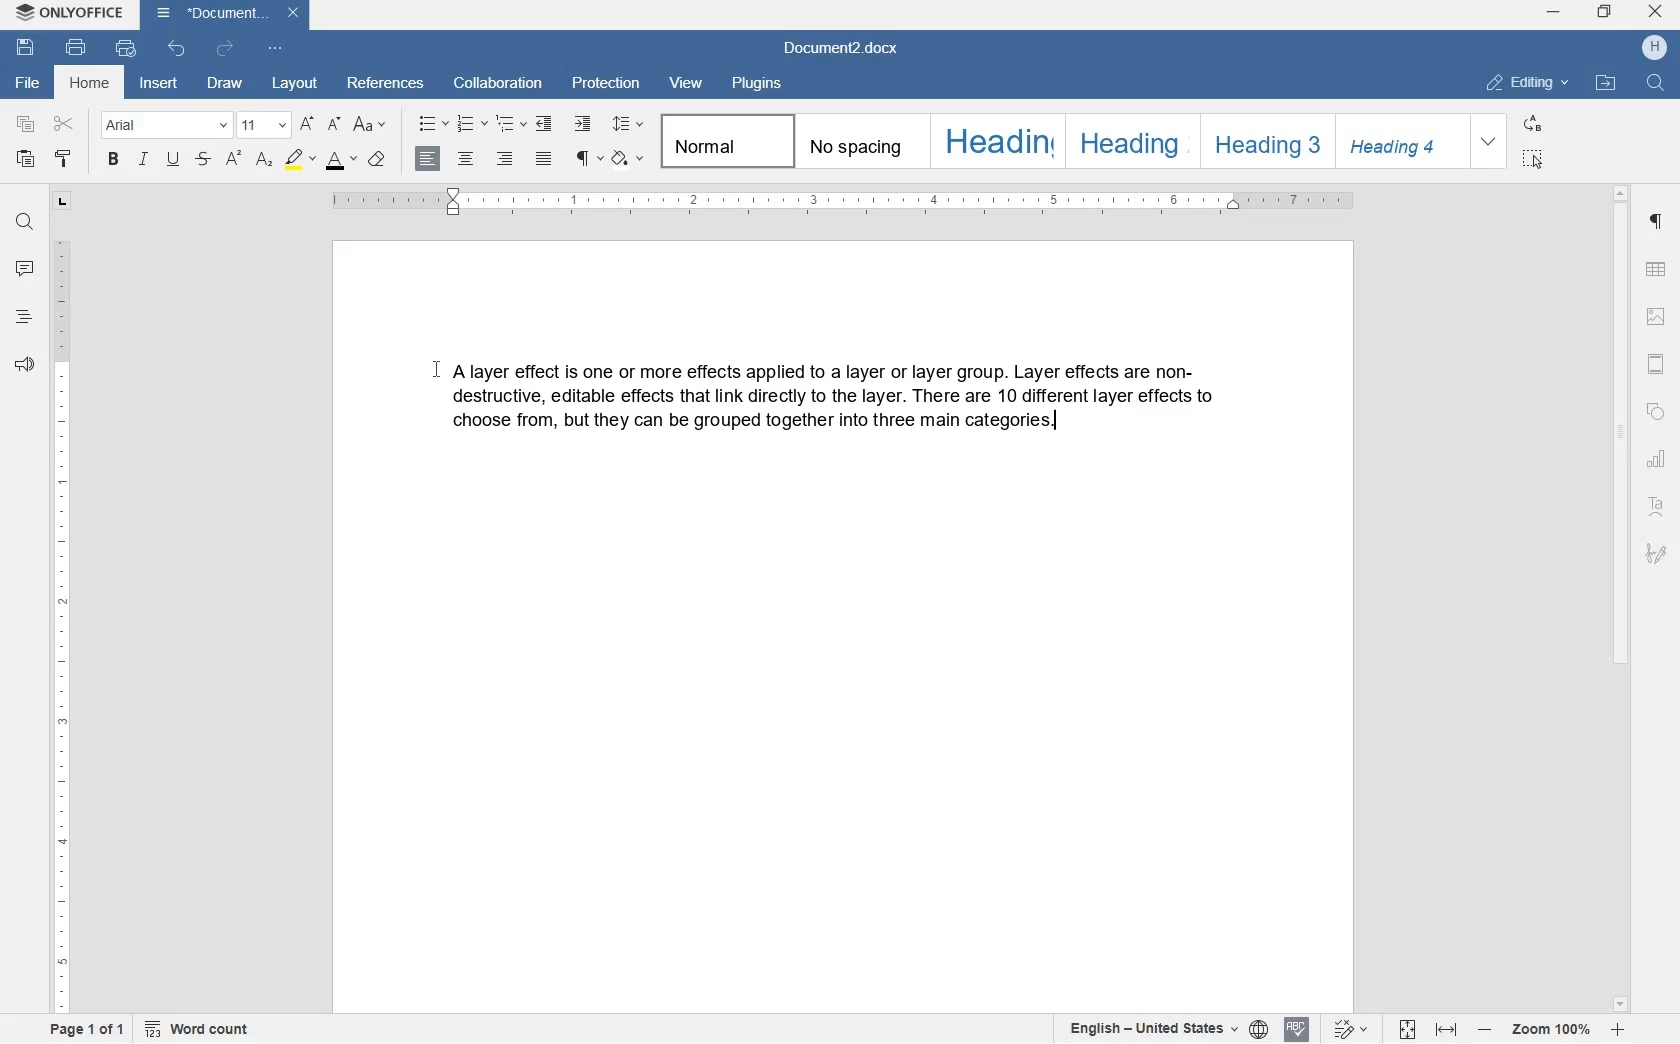 The width and height of the screenshot is (1680, 1044). What do you see at coordinates (464, 159) in the screenshot?
I see `align center` at bounding box center [464, 159].